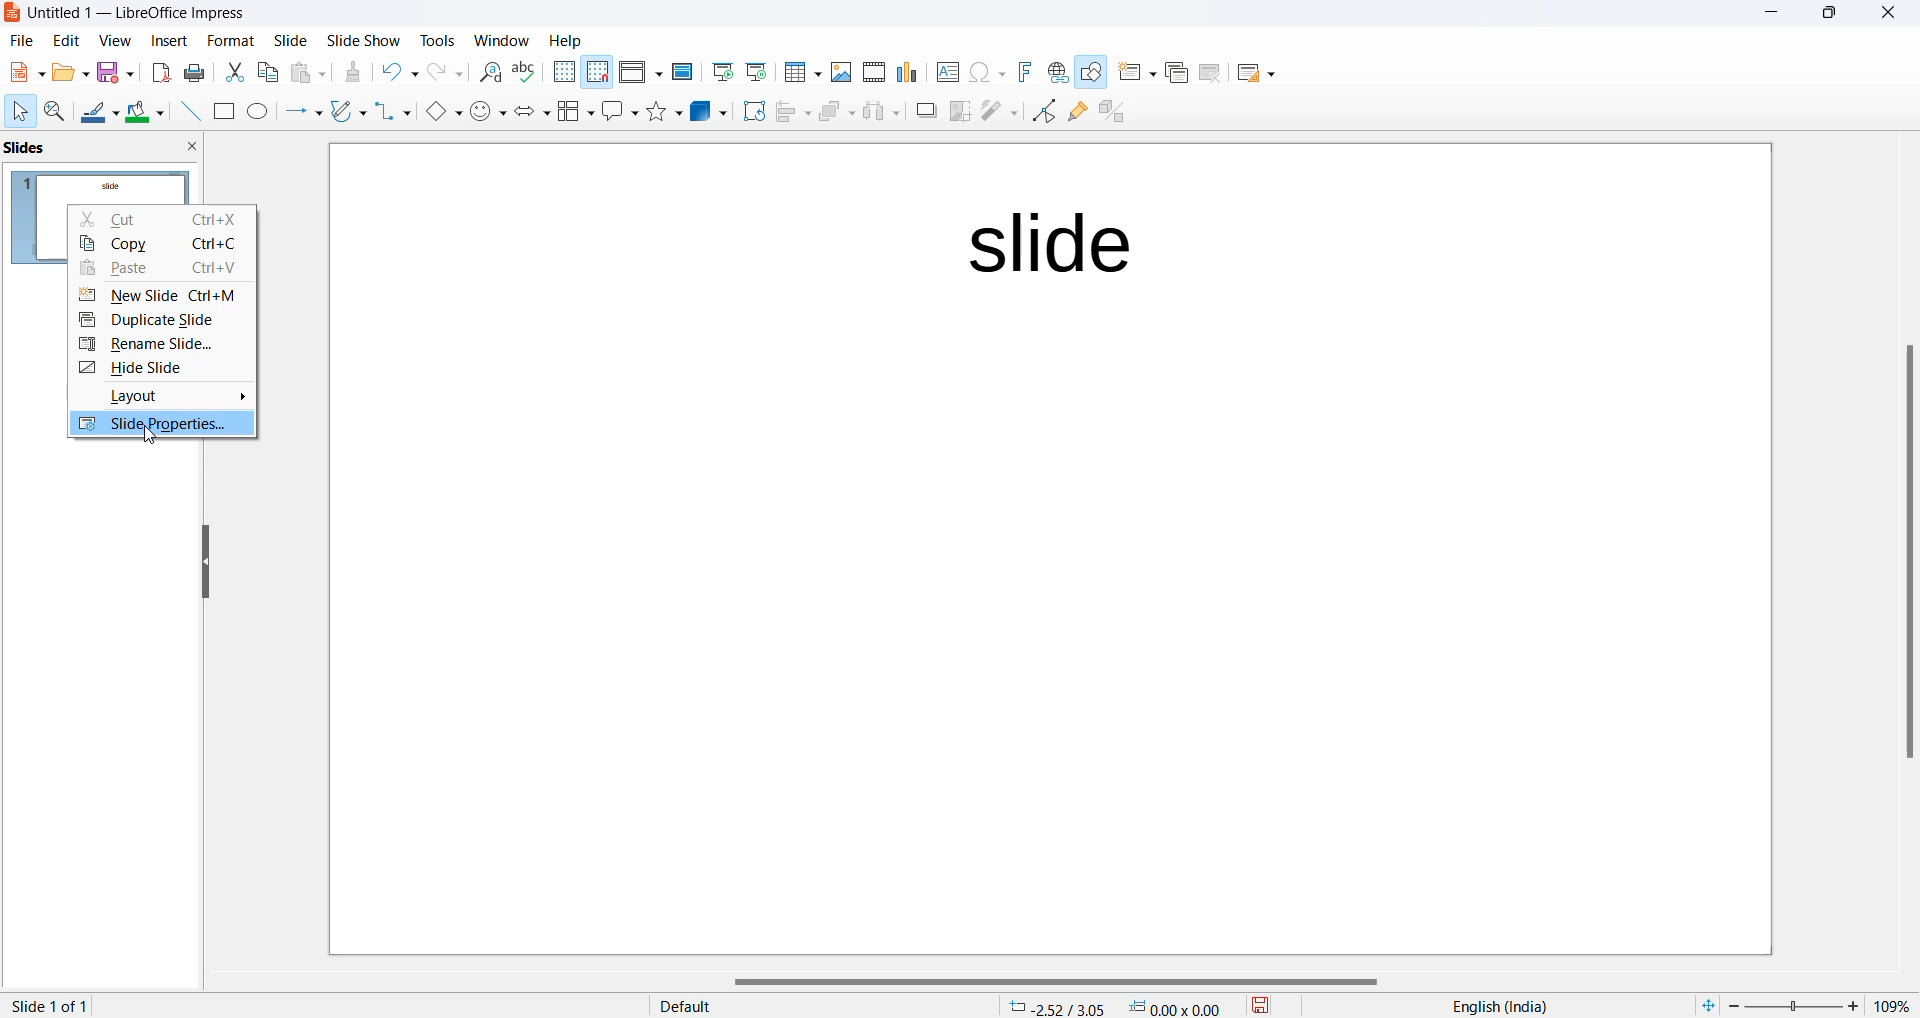 Image resolution: width=1920 pixels, height=1018 pixels. What do you see at coordinates (446, 76) in the screenshot?
I see `redo ` at bounding box center [446, 76].